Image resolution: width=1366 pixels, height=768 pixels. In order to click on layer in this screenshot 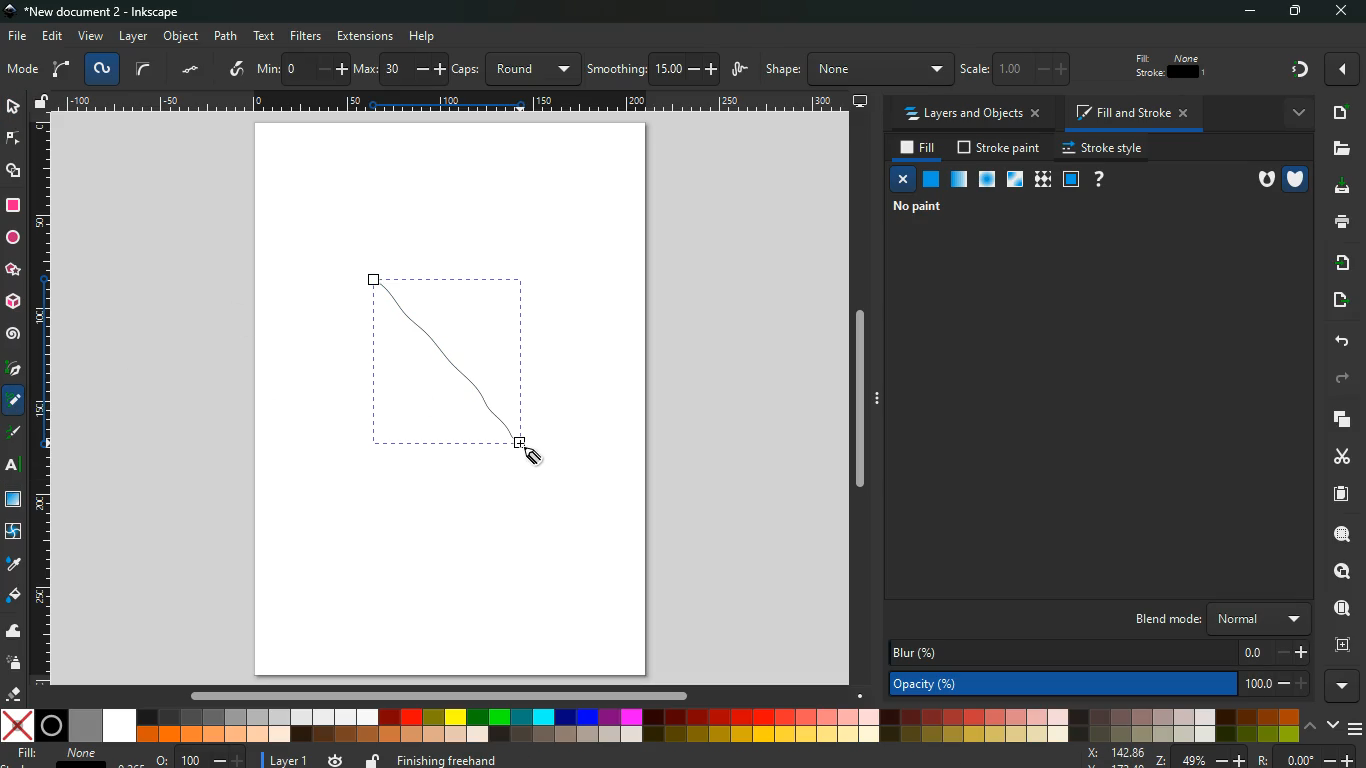, I will do `click(133, 36)`.